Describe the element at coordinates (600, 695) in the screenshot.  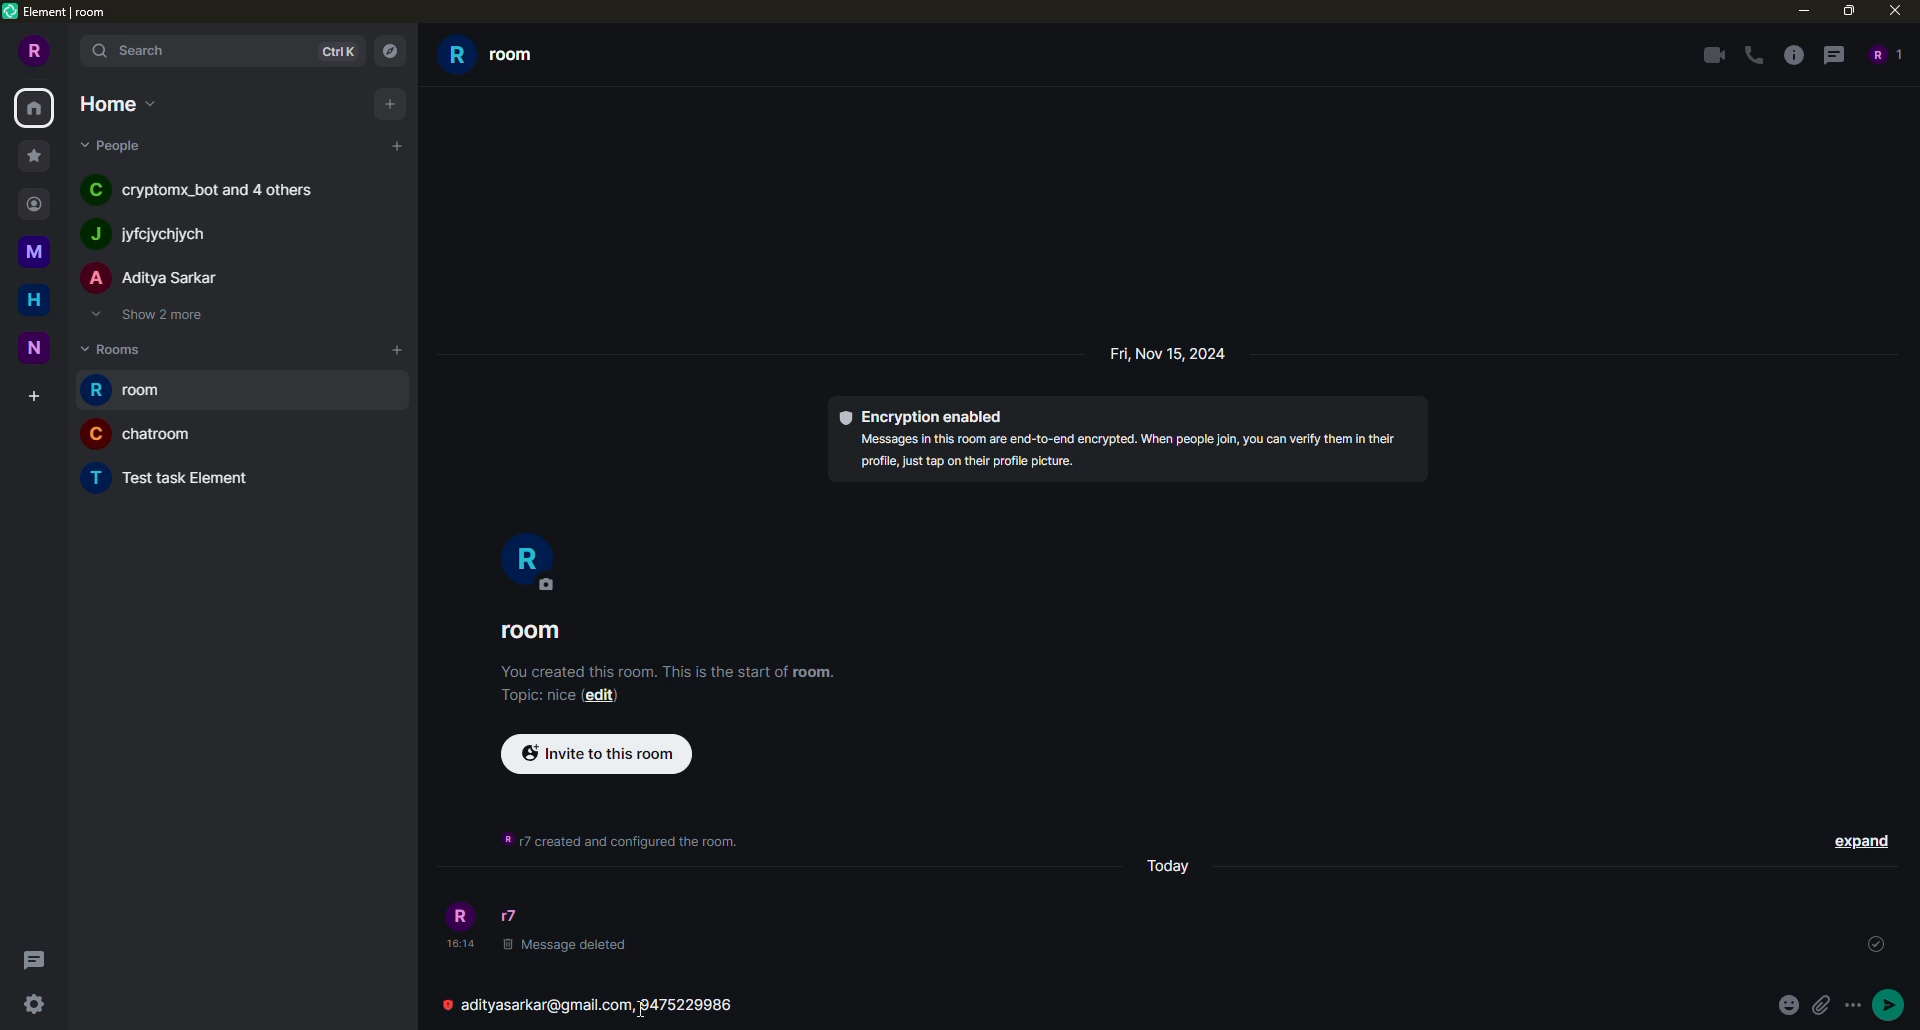
I see `edit` at that location.